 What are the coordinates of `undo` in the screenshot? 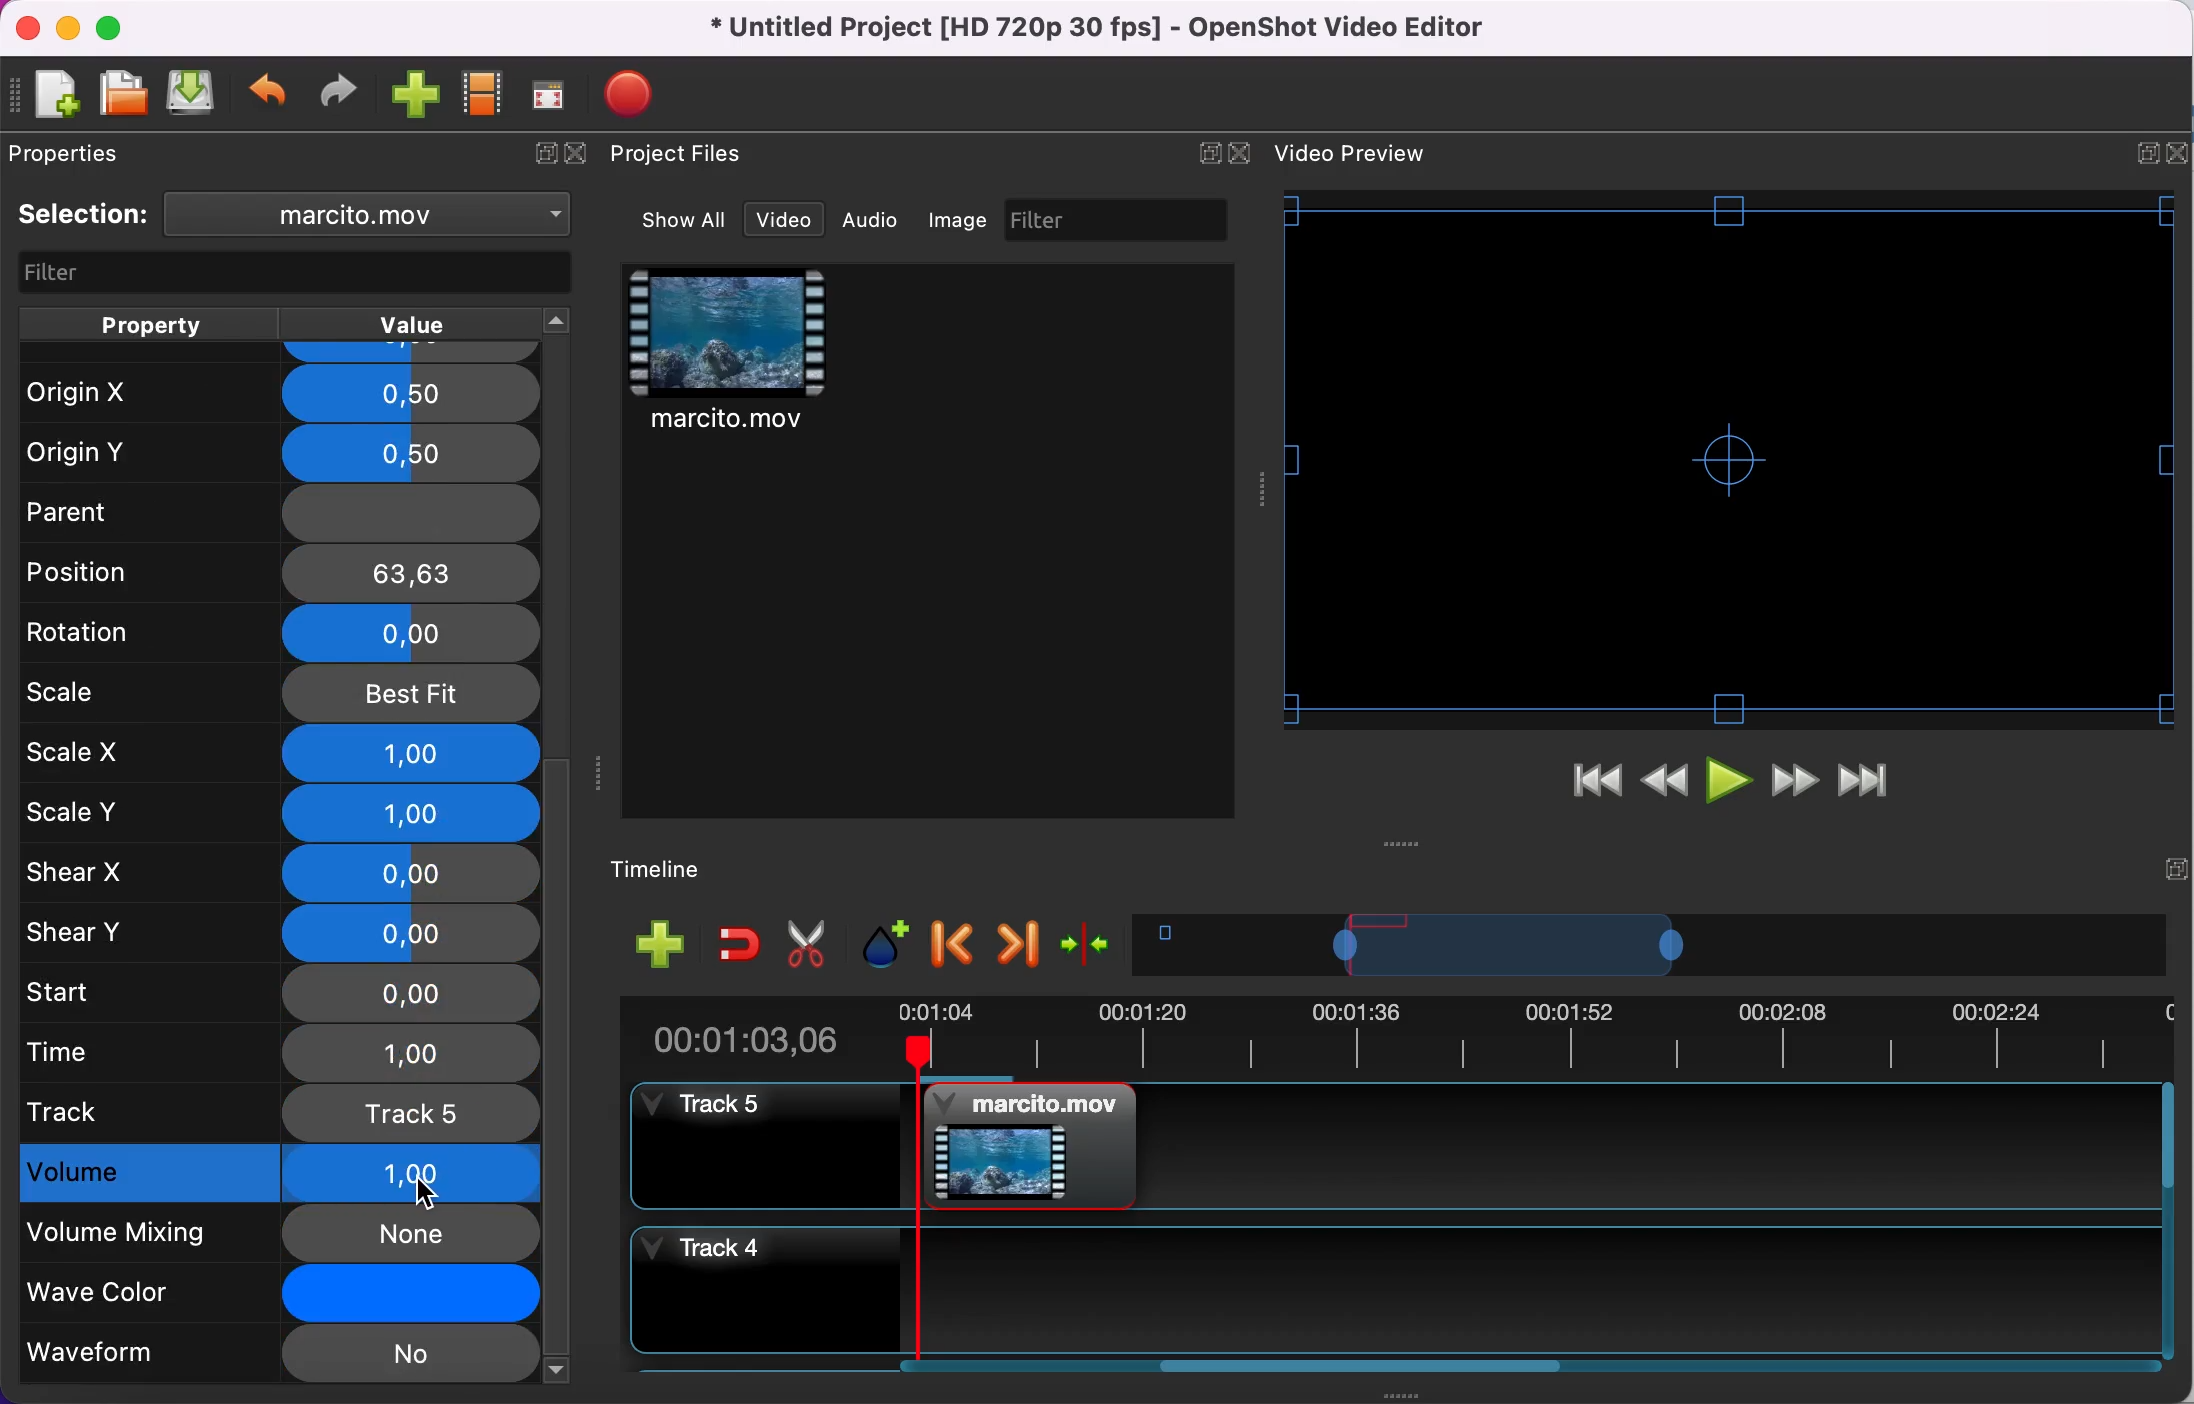 It's located at (270, 95).